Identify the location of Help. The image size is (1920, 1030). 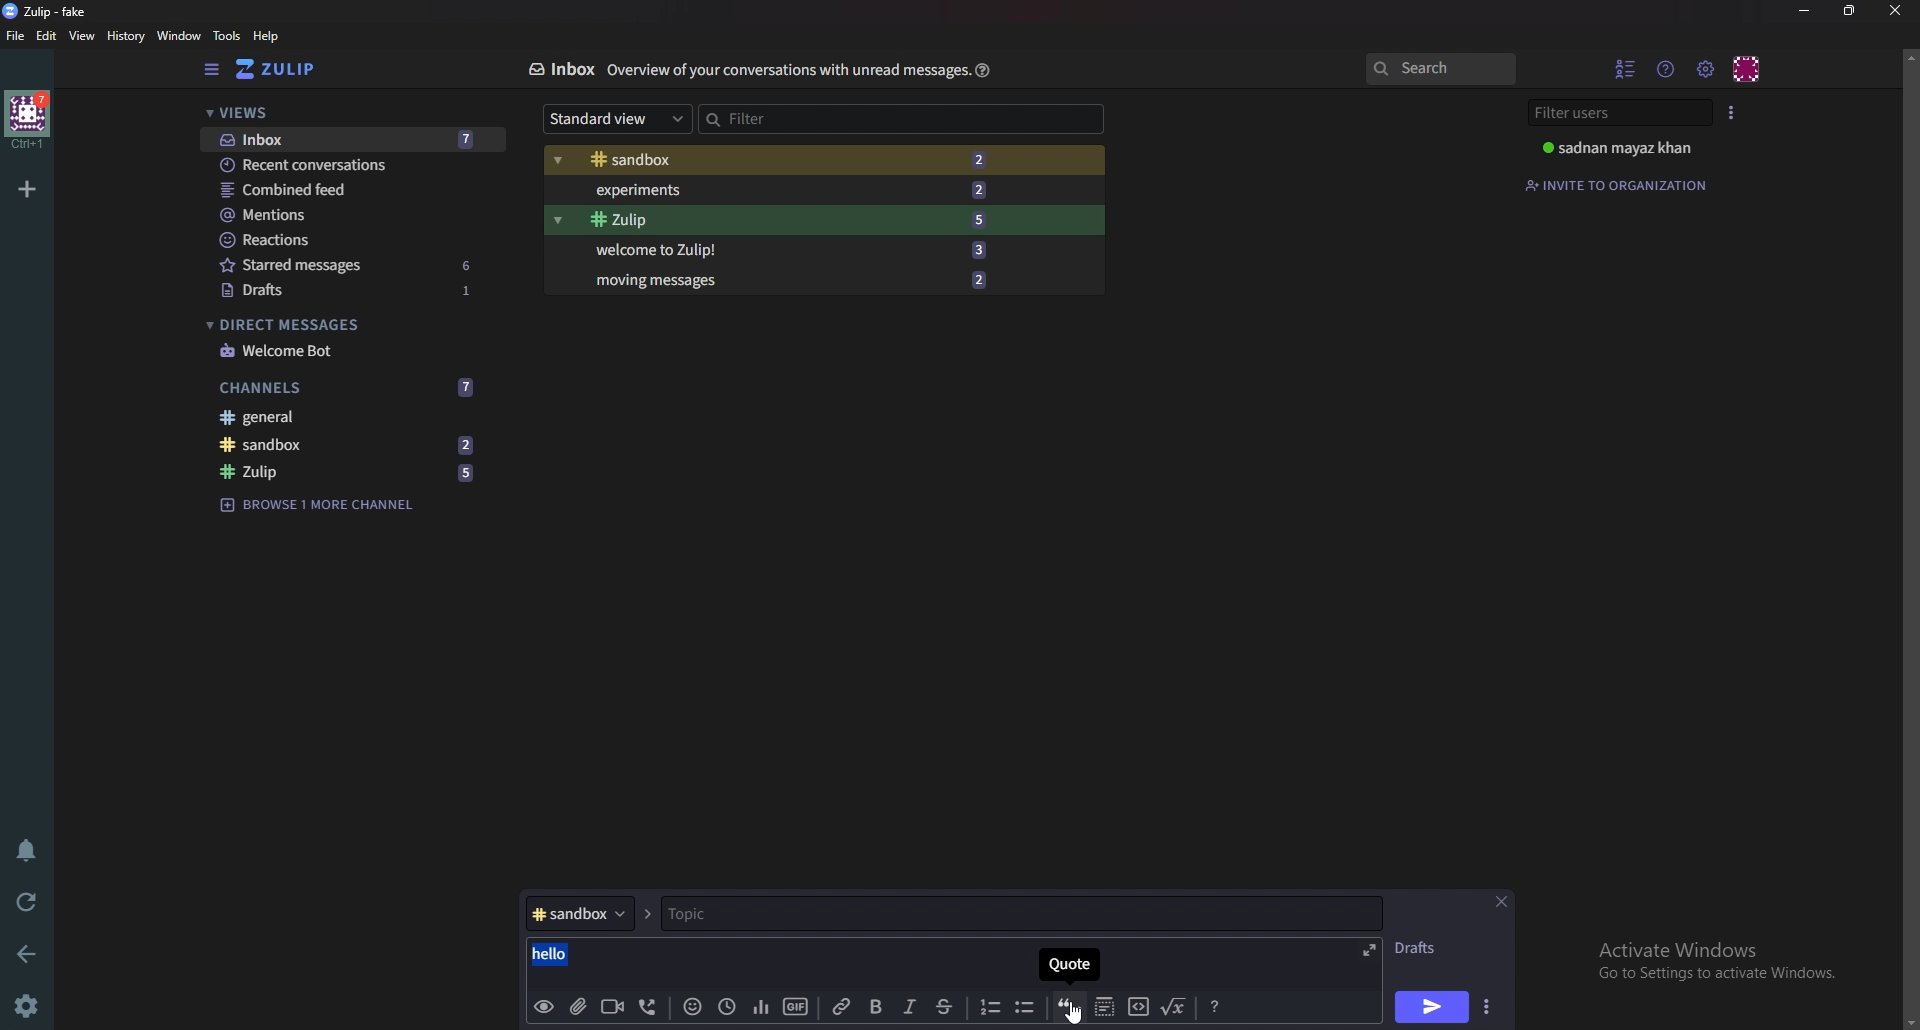
(981, 70).